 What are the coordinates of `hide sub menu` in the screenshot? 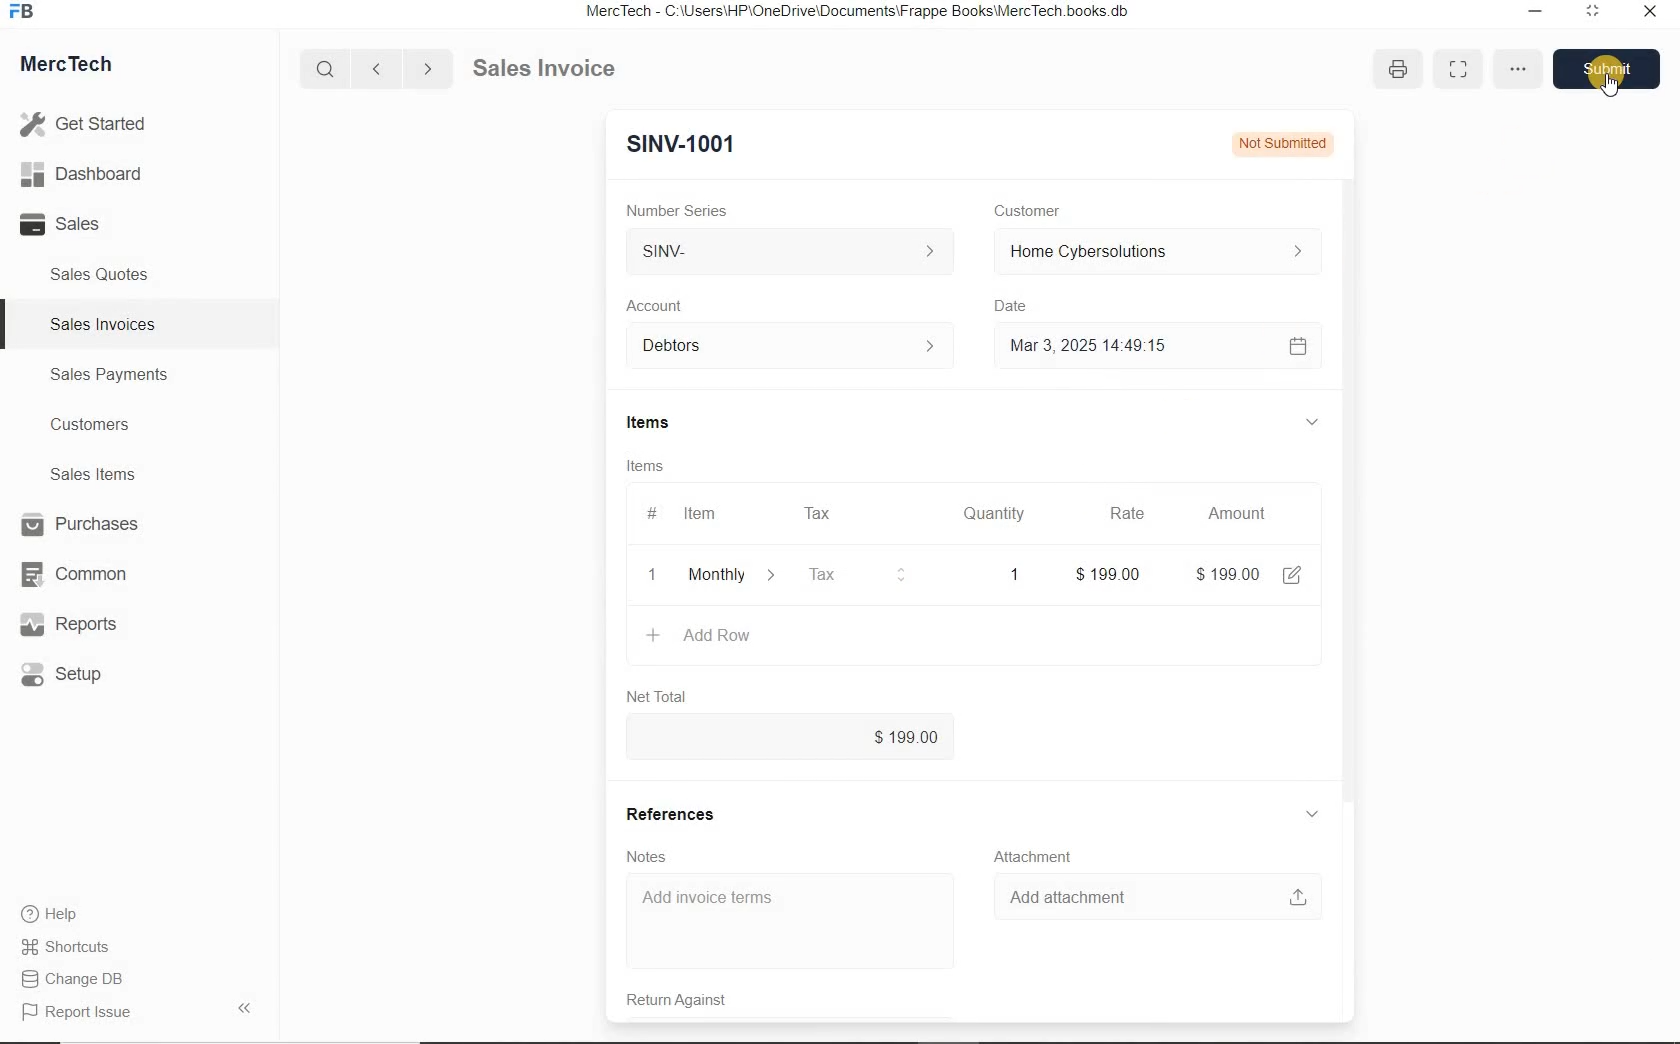 It's located at (1312, 815).